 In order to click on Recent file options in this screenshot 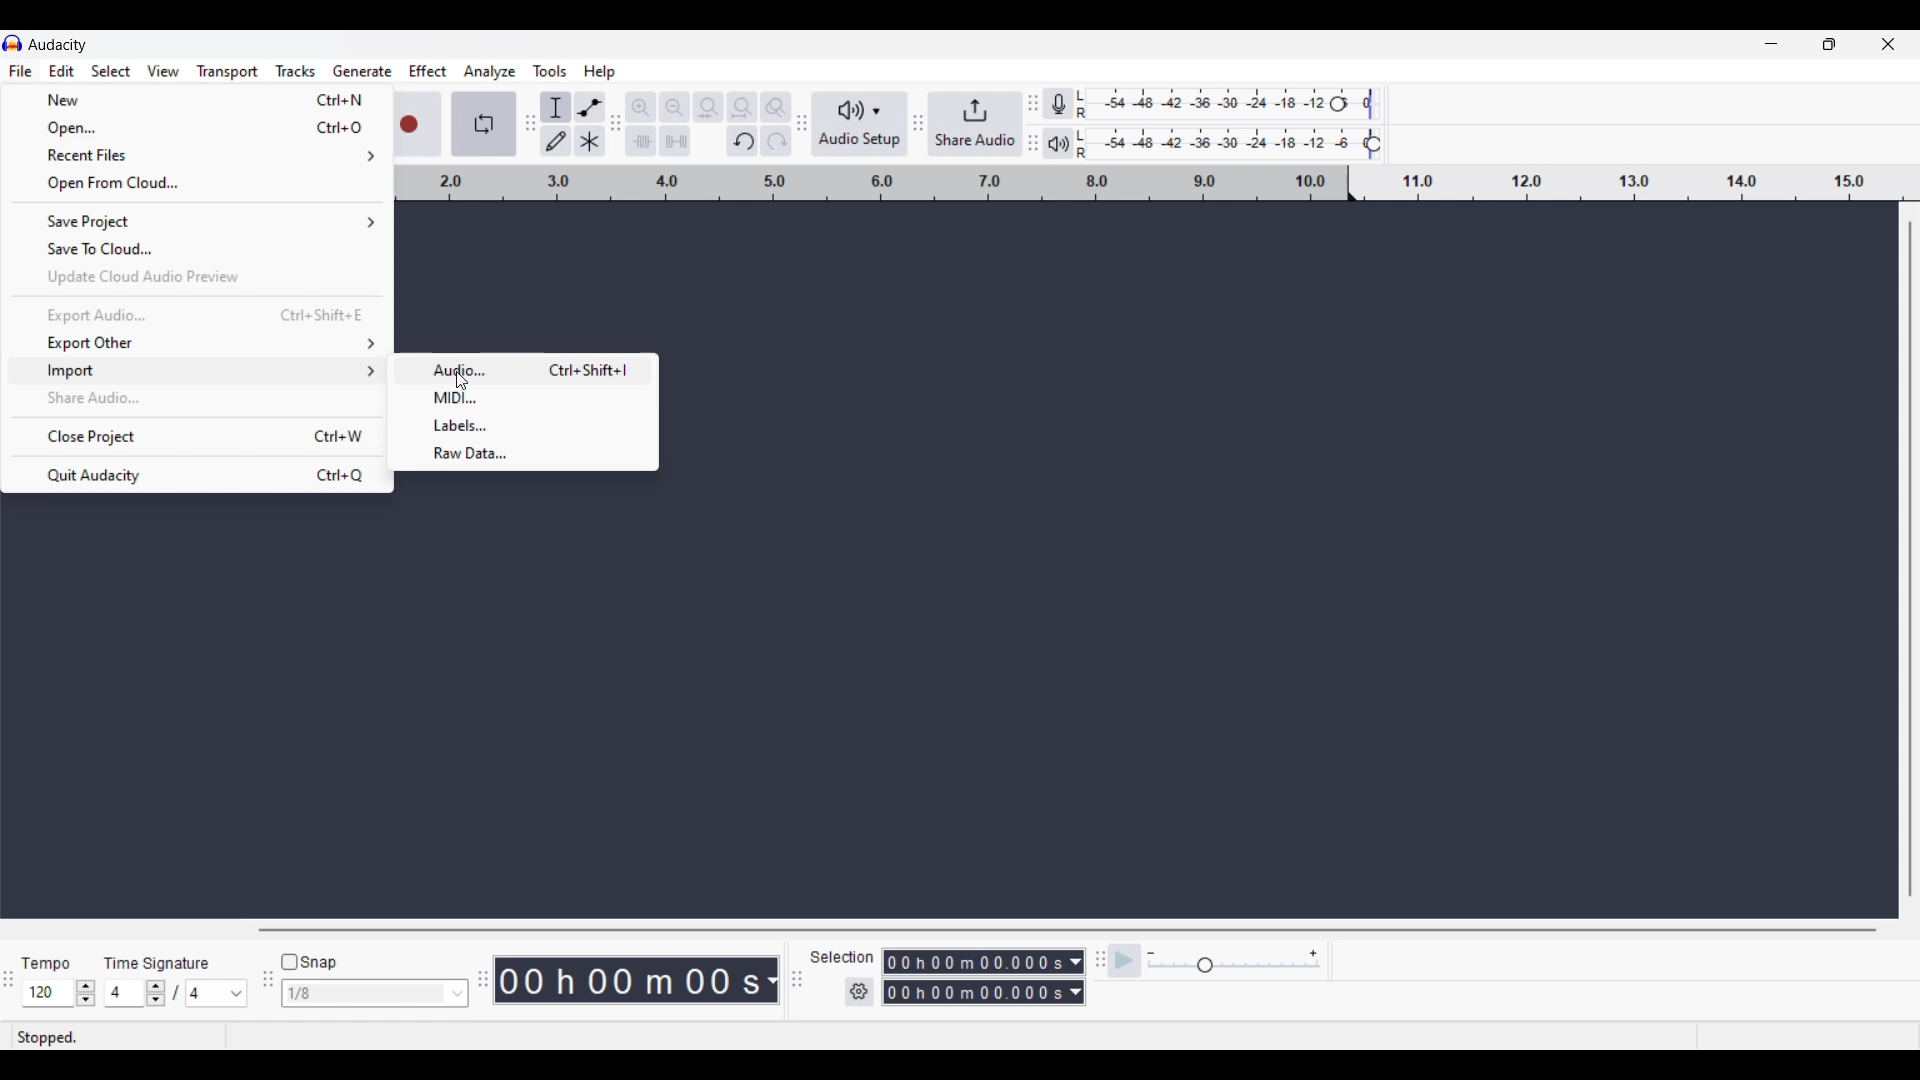, I will do `click(198, 156)`.